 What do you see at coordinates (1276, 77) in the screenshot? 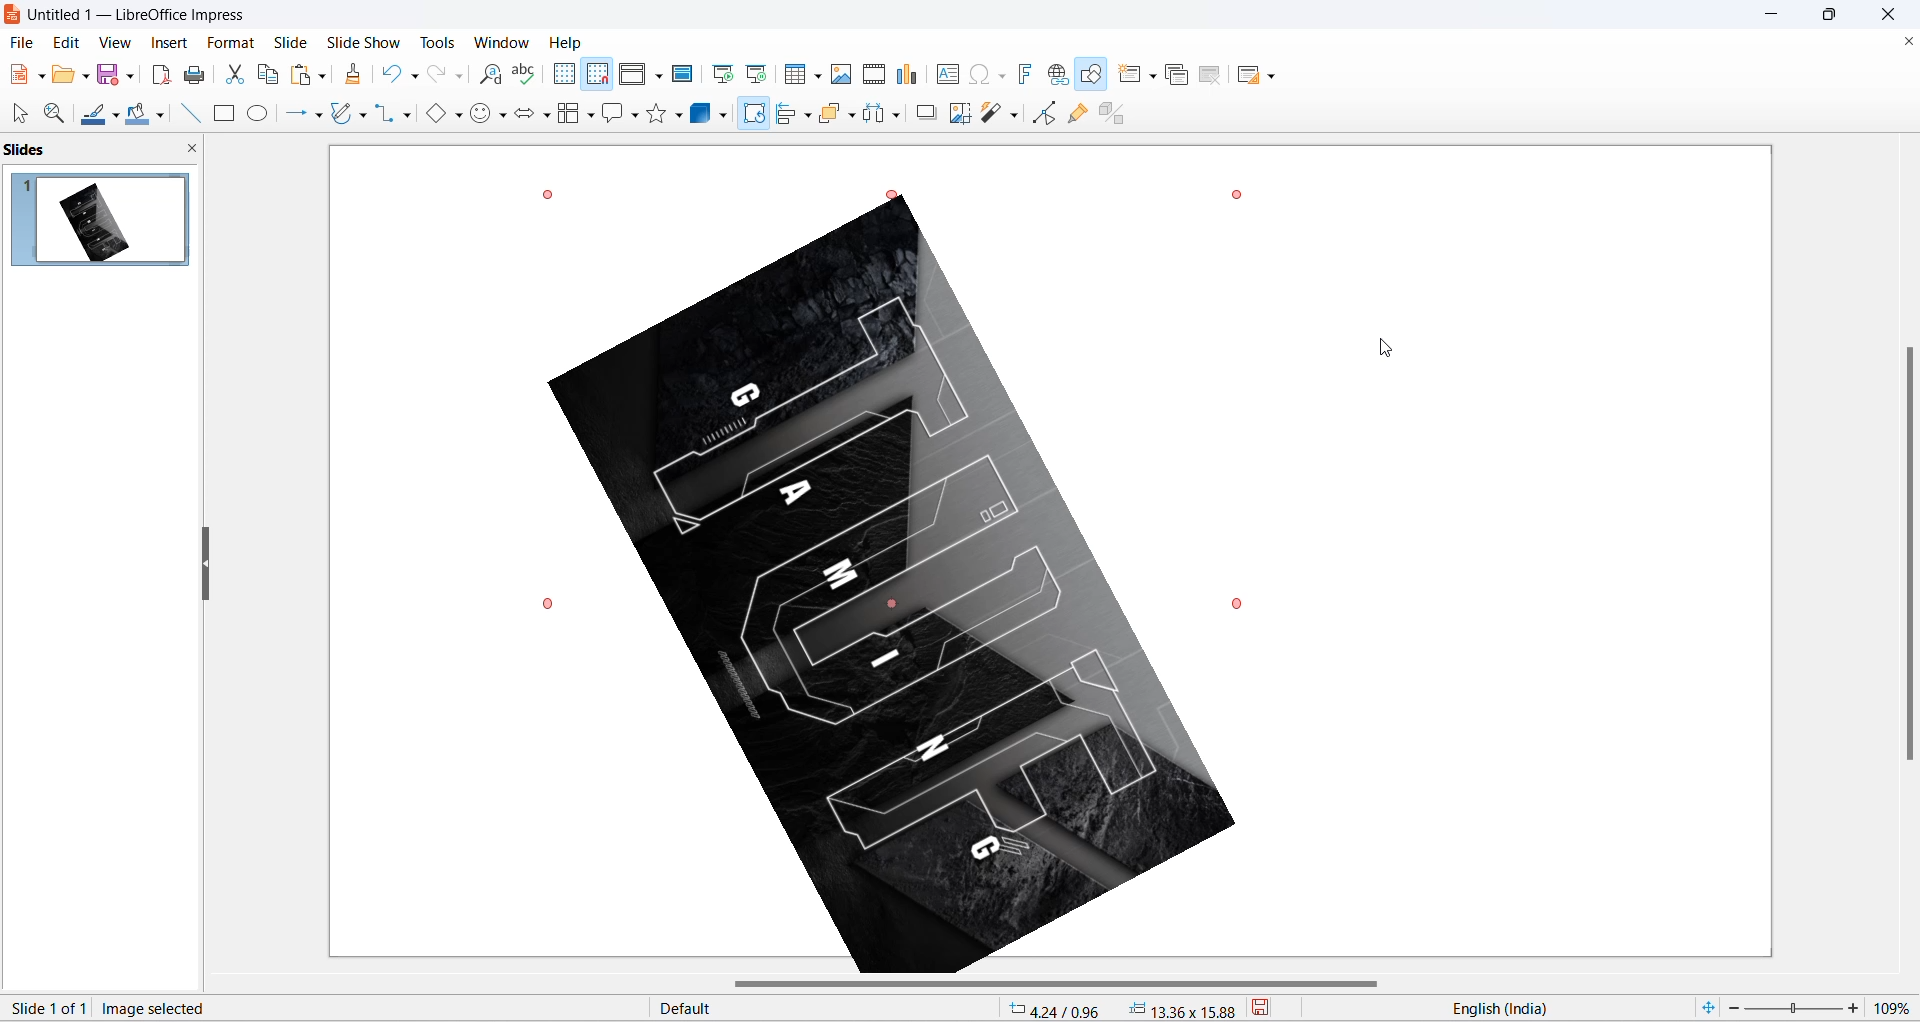
I see `Slide layout options` at bounding box center [1276, 77].